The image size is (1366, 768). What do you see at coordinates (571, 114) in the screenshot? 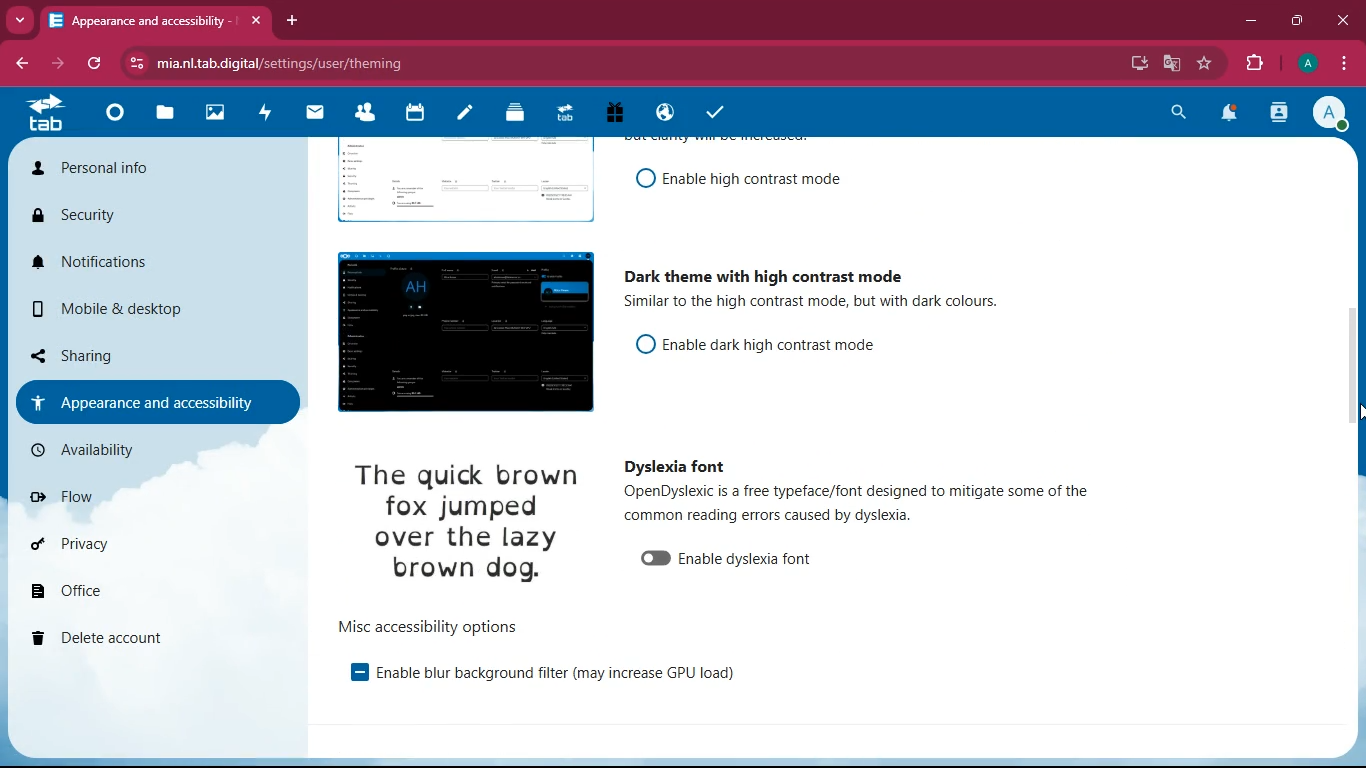
I see `tab` at bounding box center [571, 114].